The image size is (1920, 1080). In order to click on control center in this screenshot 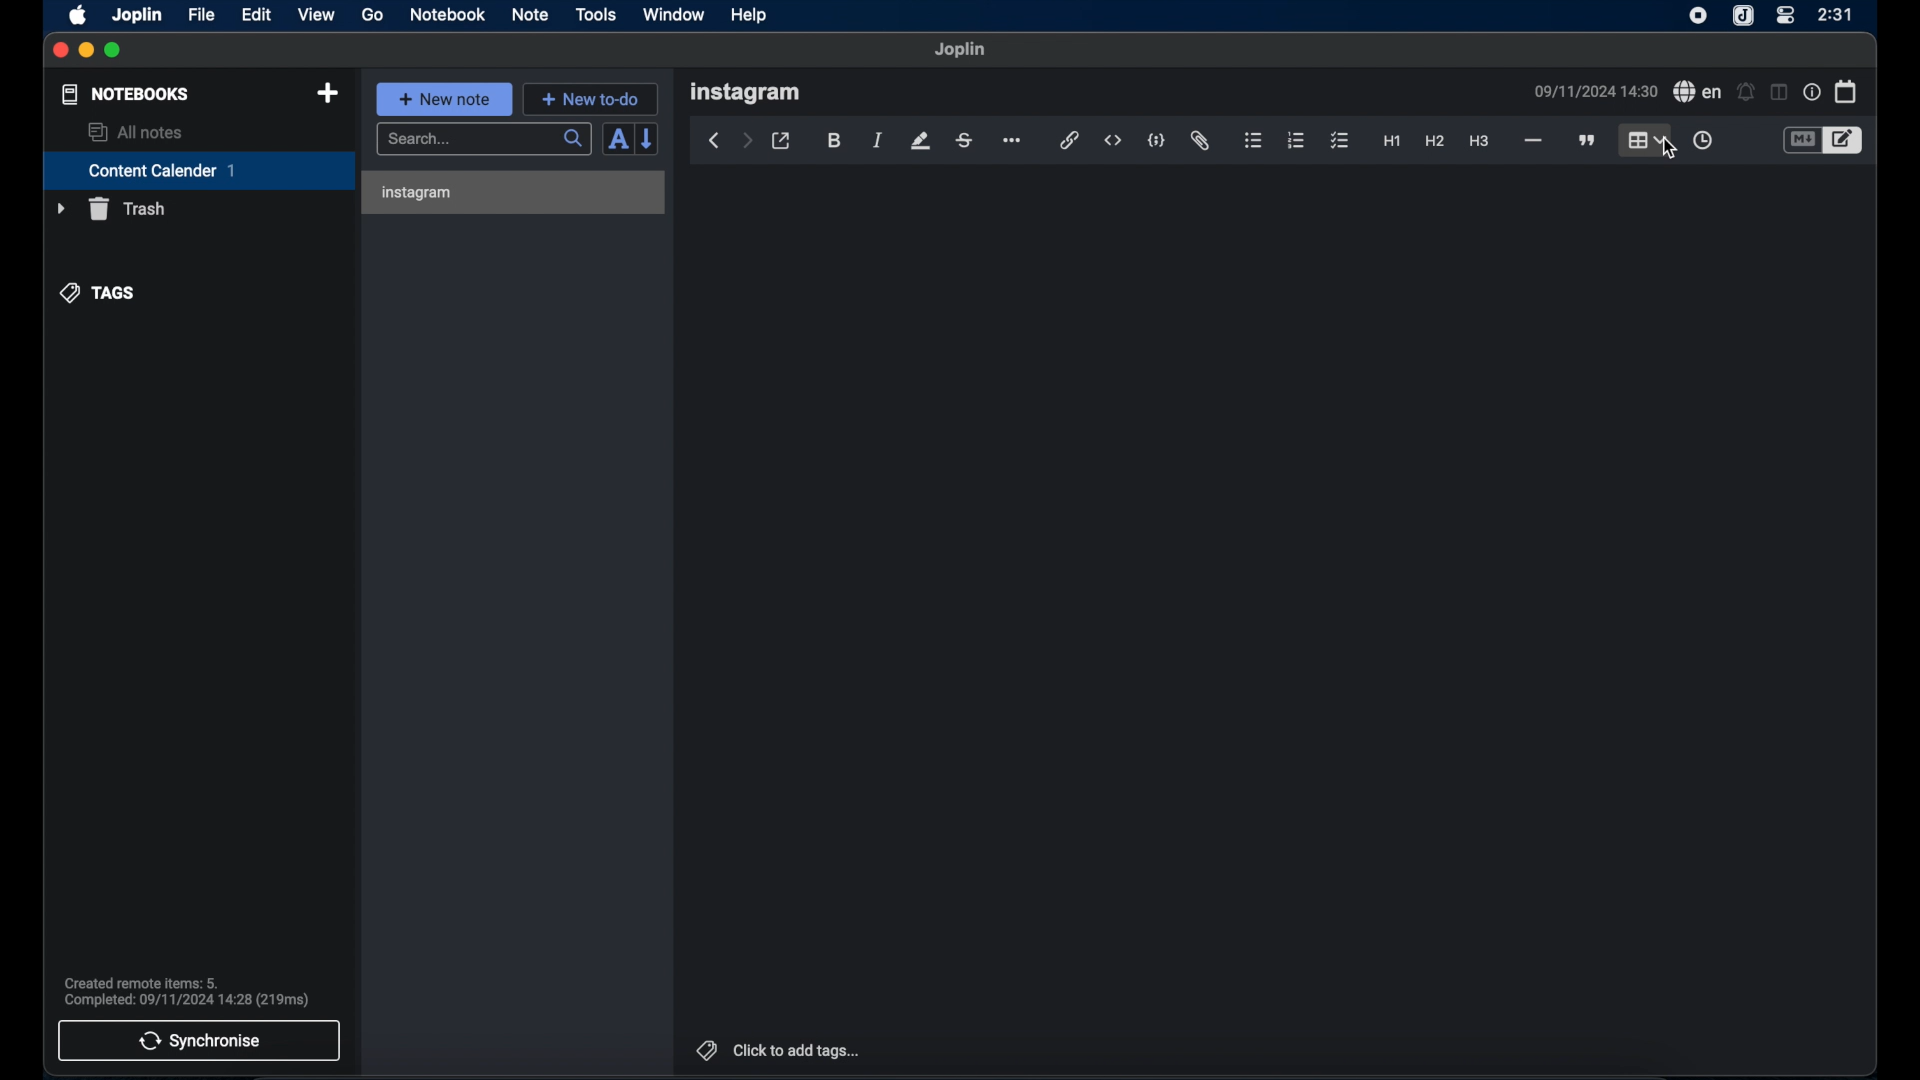, I will do `click(1785, 16)`.